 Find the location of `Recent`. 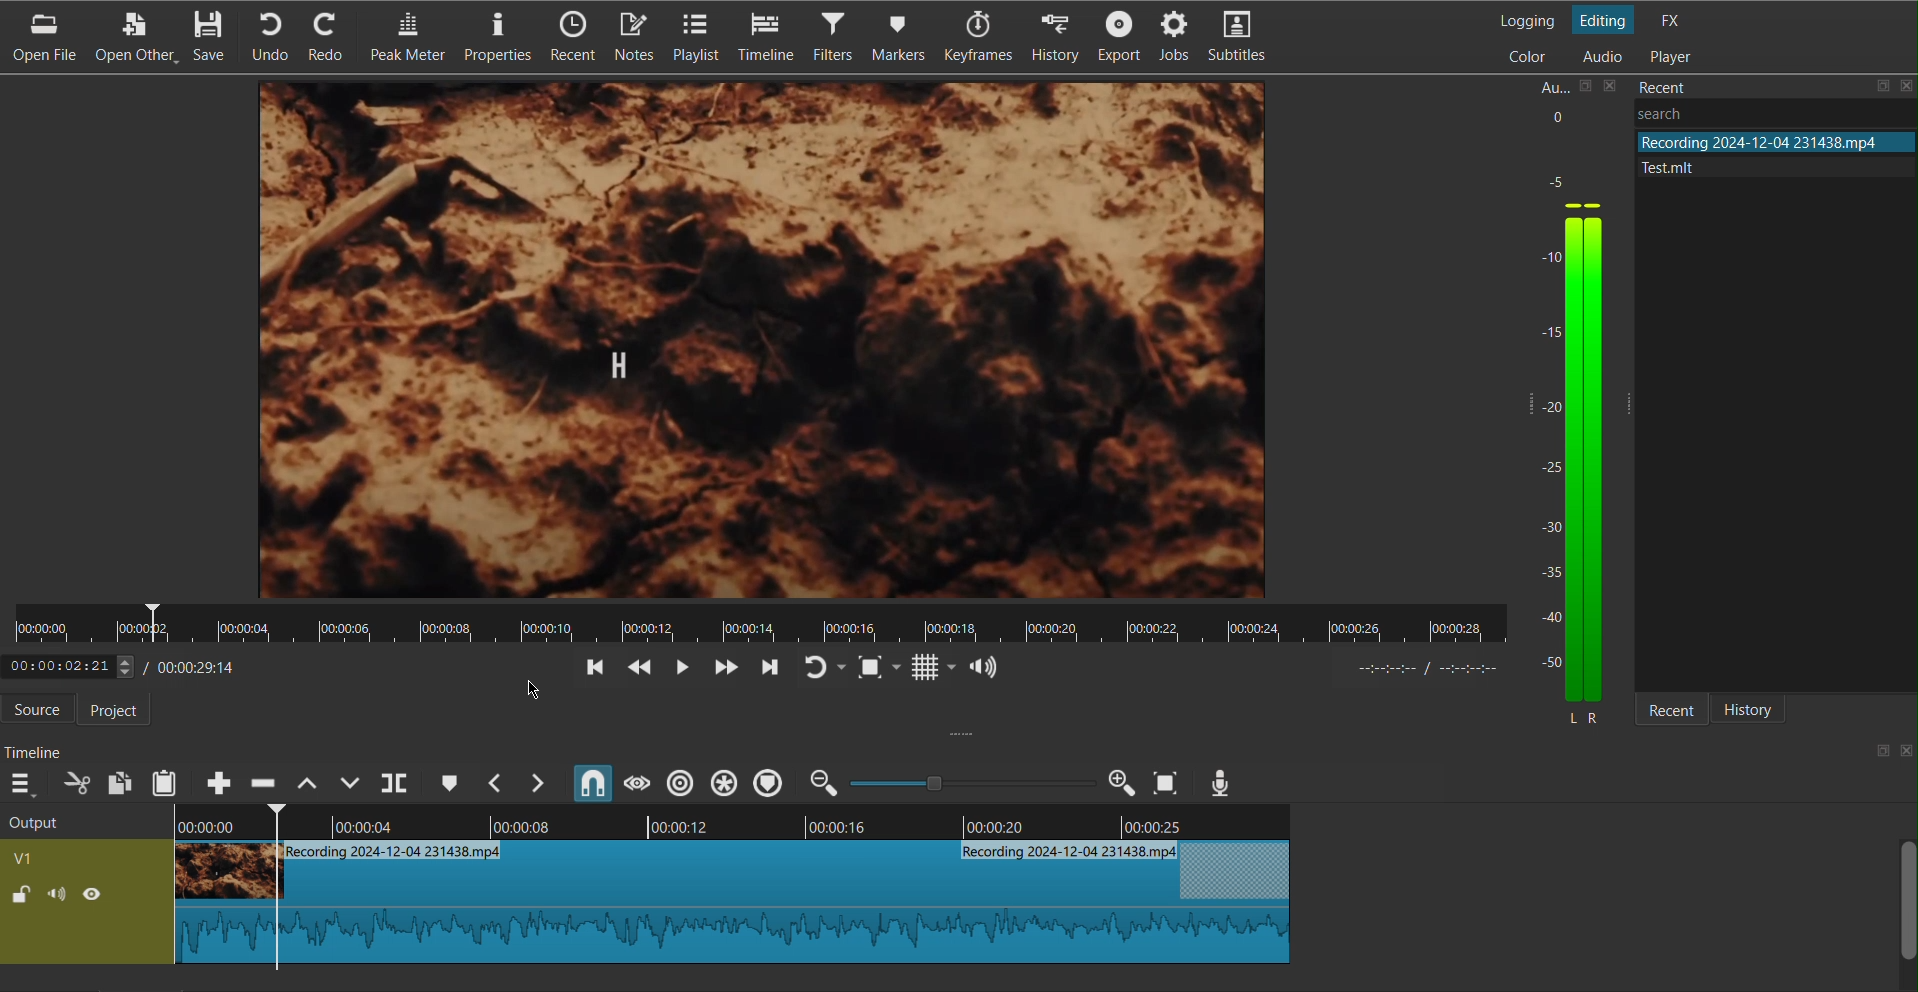

Recent is located at coordinates (570, 38).